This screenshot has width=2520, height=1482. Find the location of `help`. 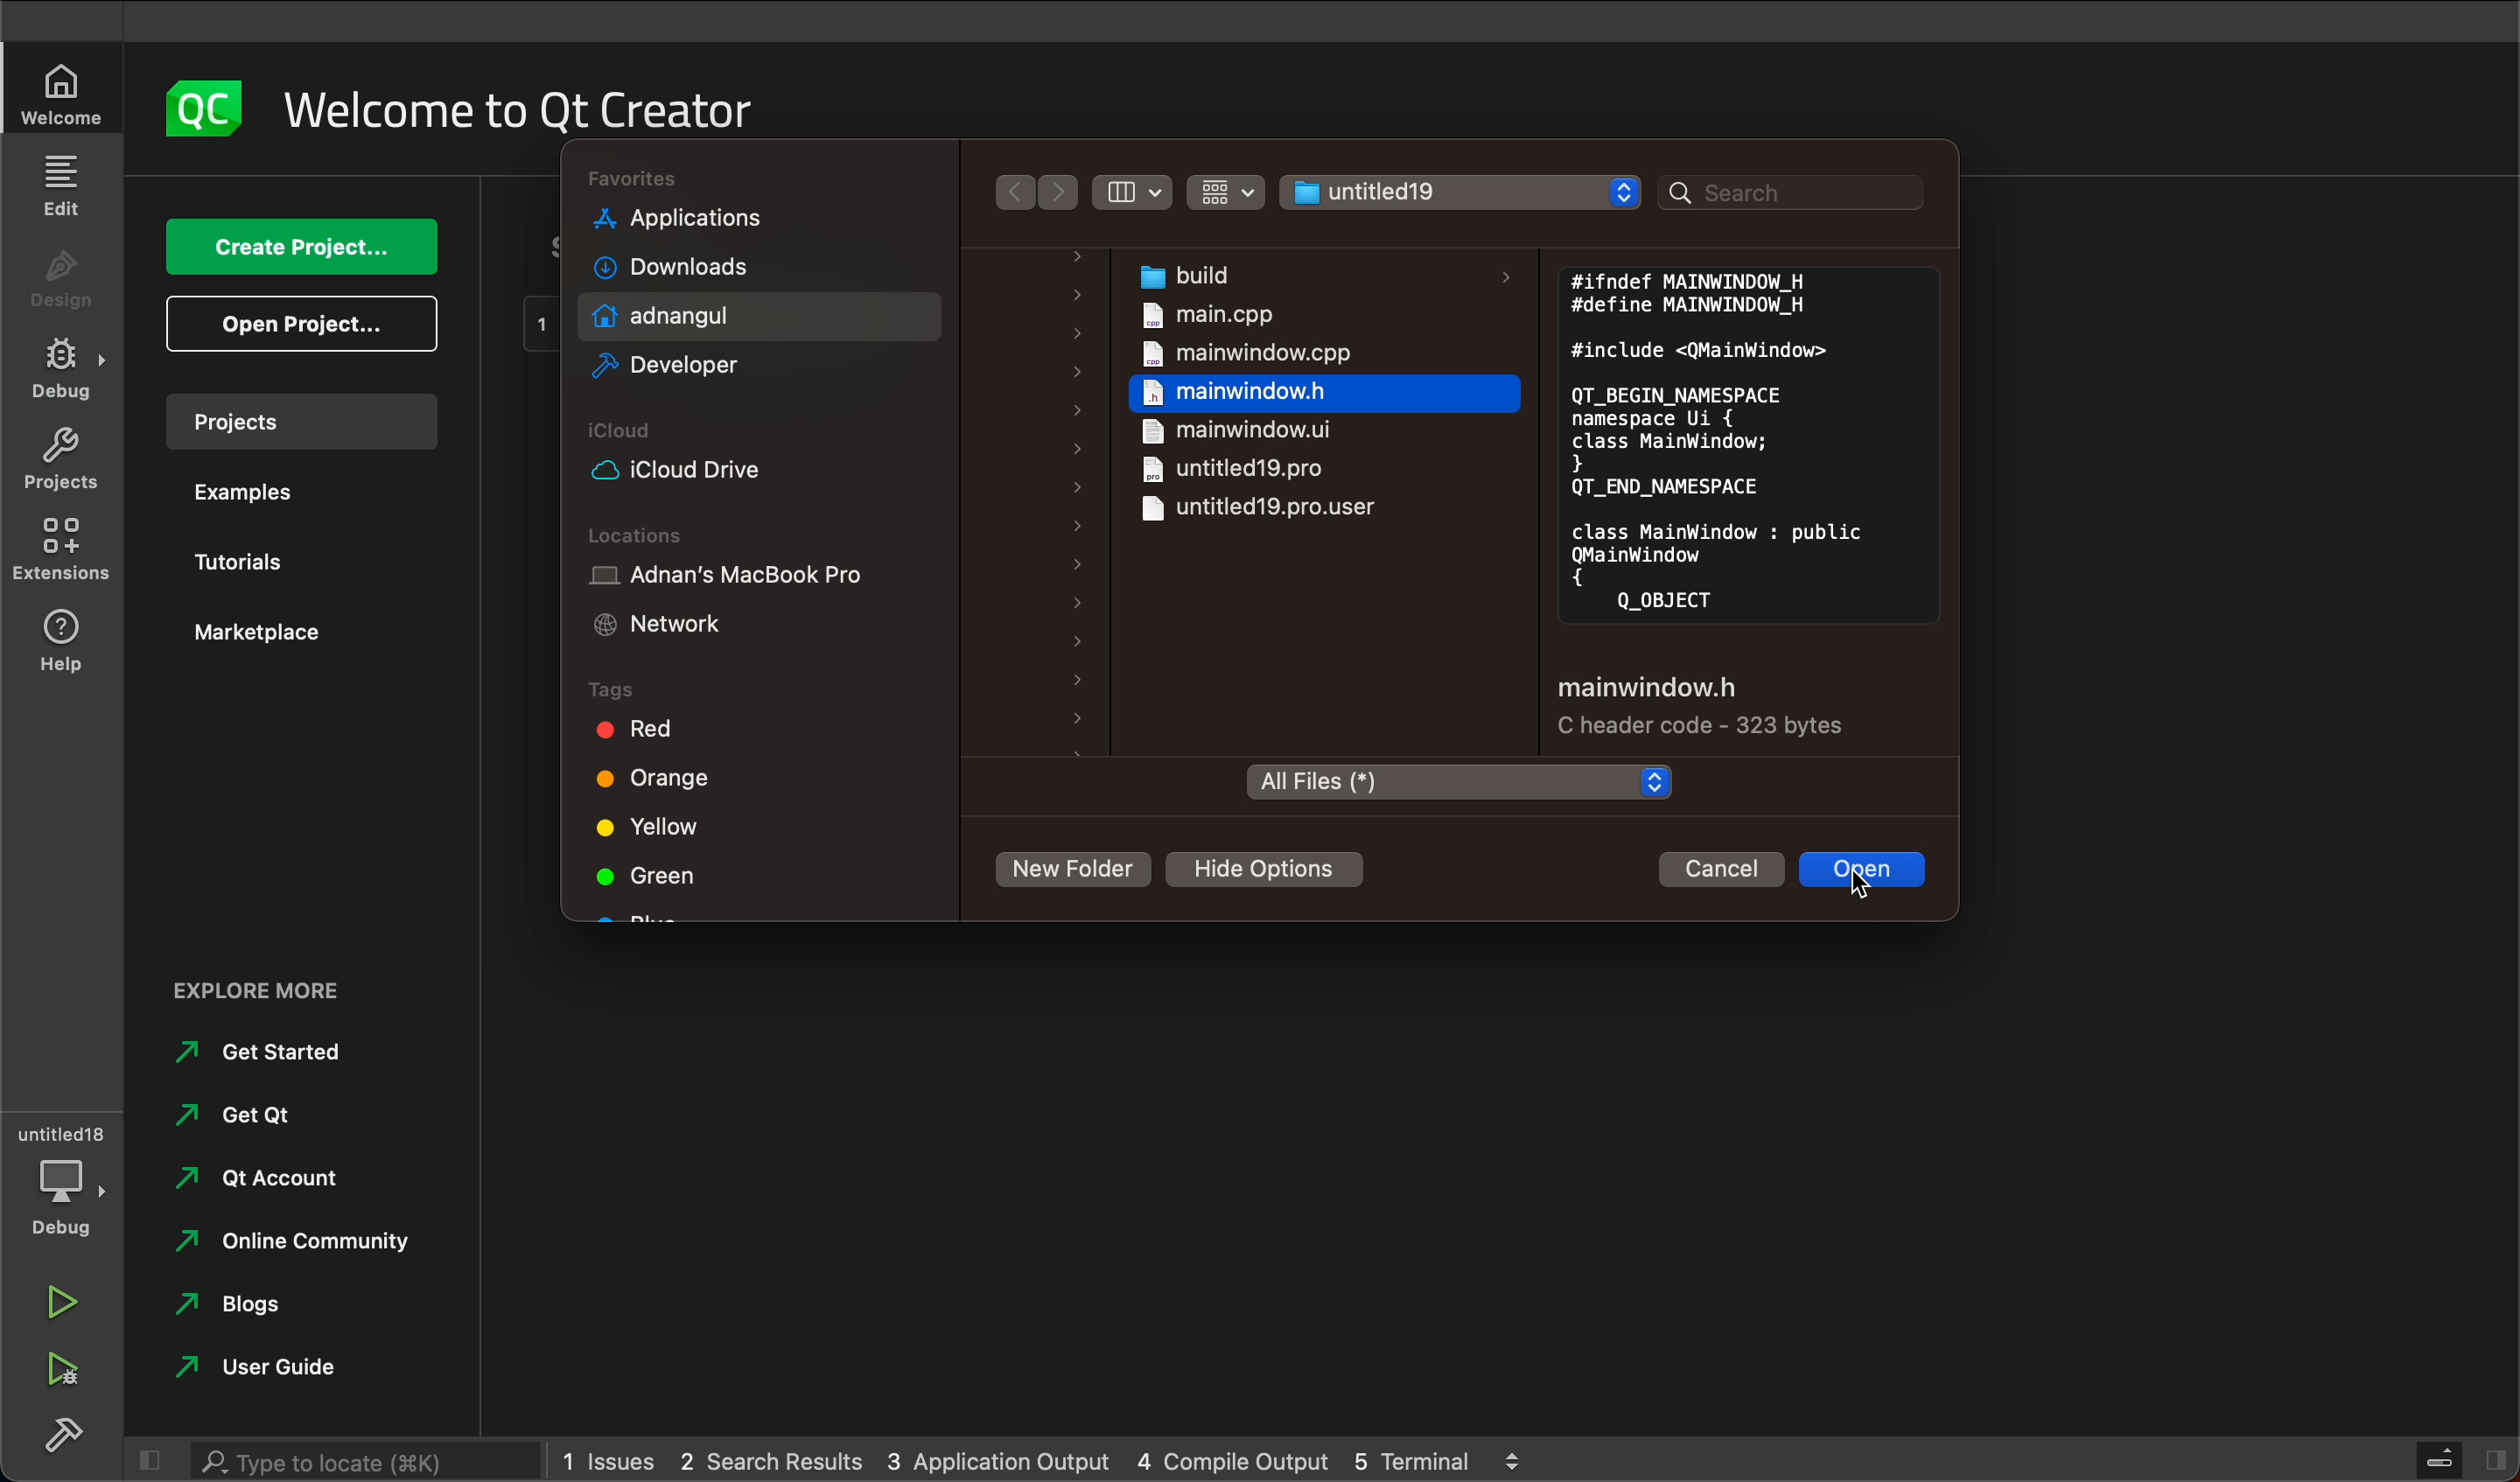

help is located at coordinates (62, 637).